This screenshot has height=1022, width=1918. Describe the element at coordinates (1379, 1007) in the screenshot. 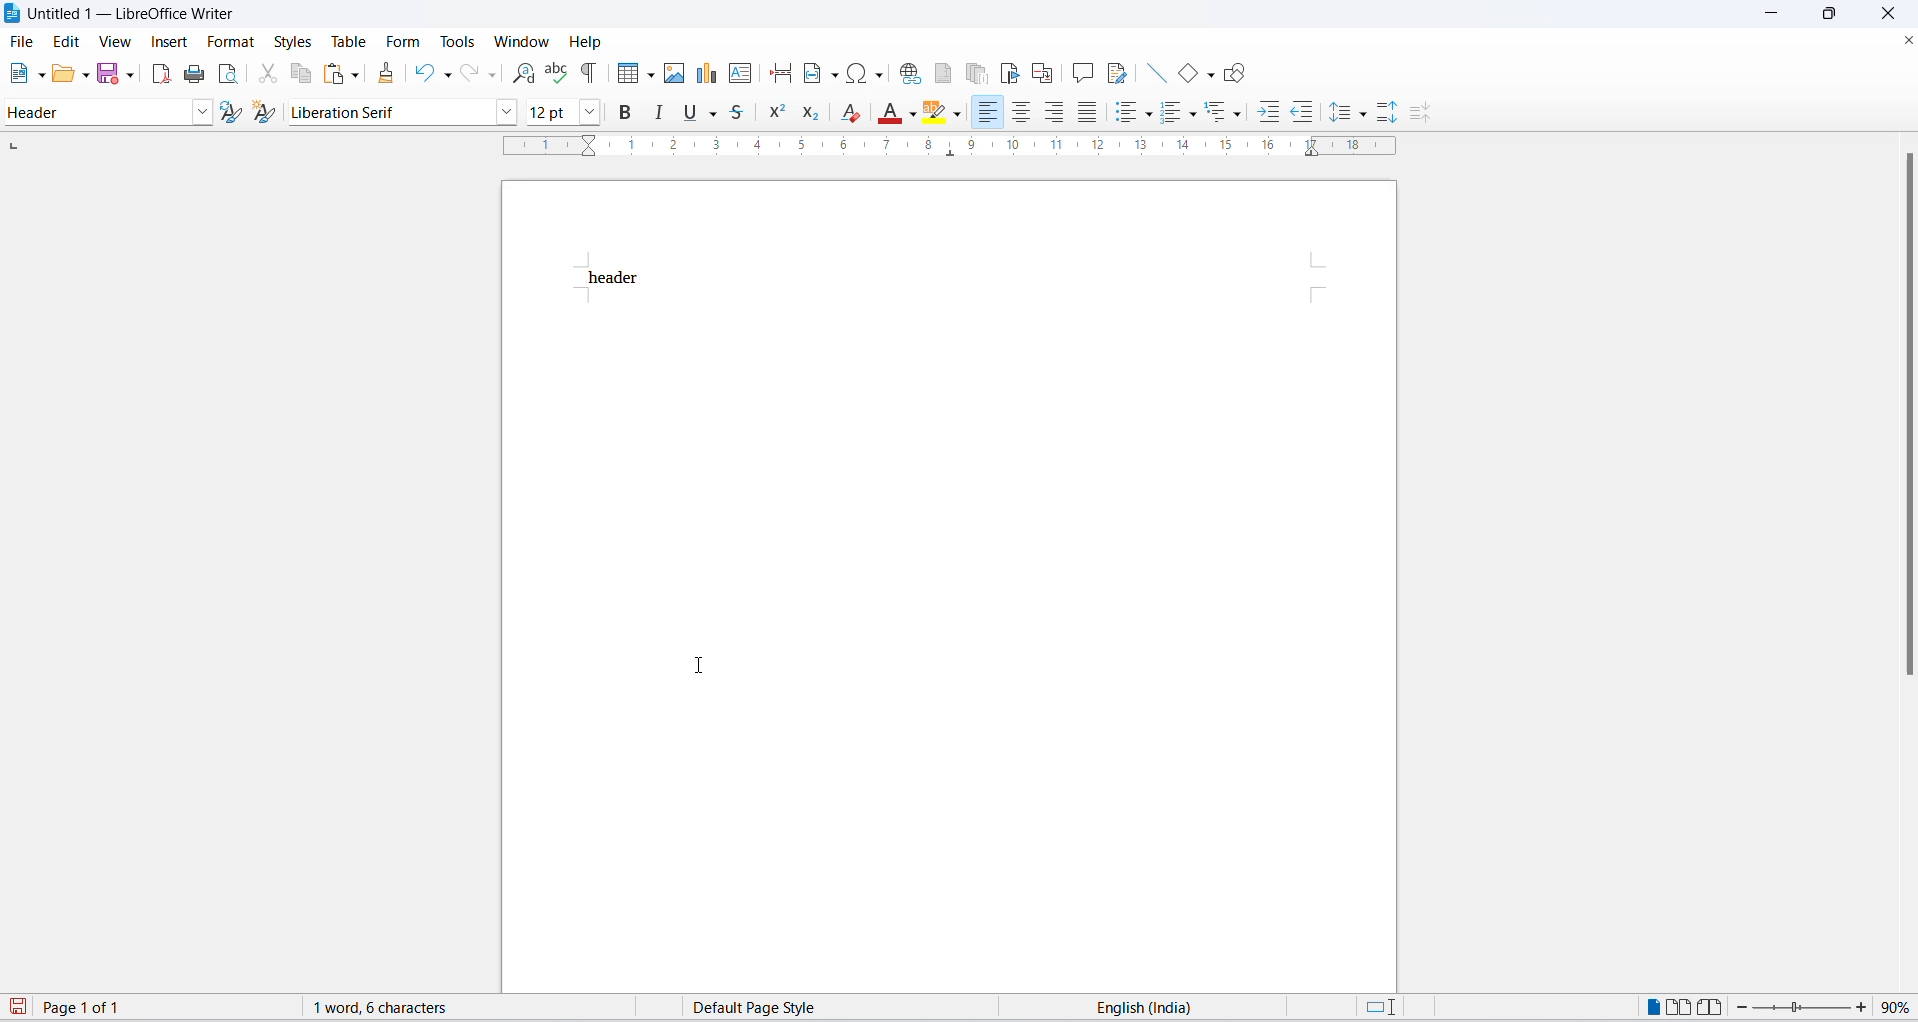

I see `standard selection` at that location.